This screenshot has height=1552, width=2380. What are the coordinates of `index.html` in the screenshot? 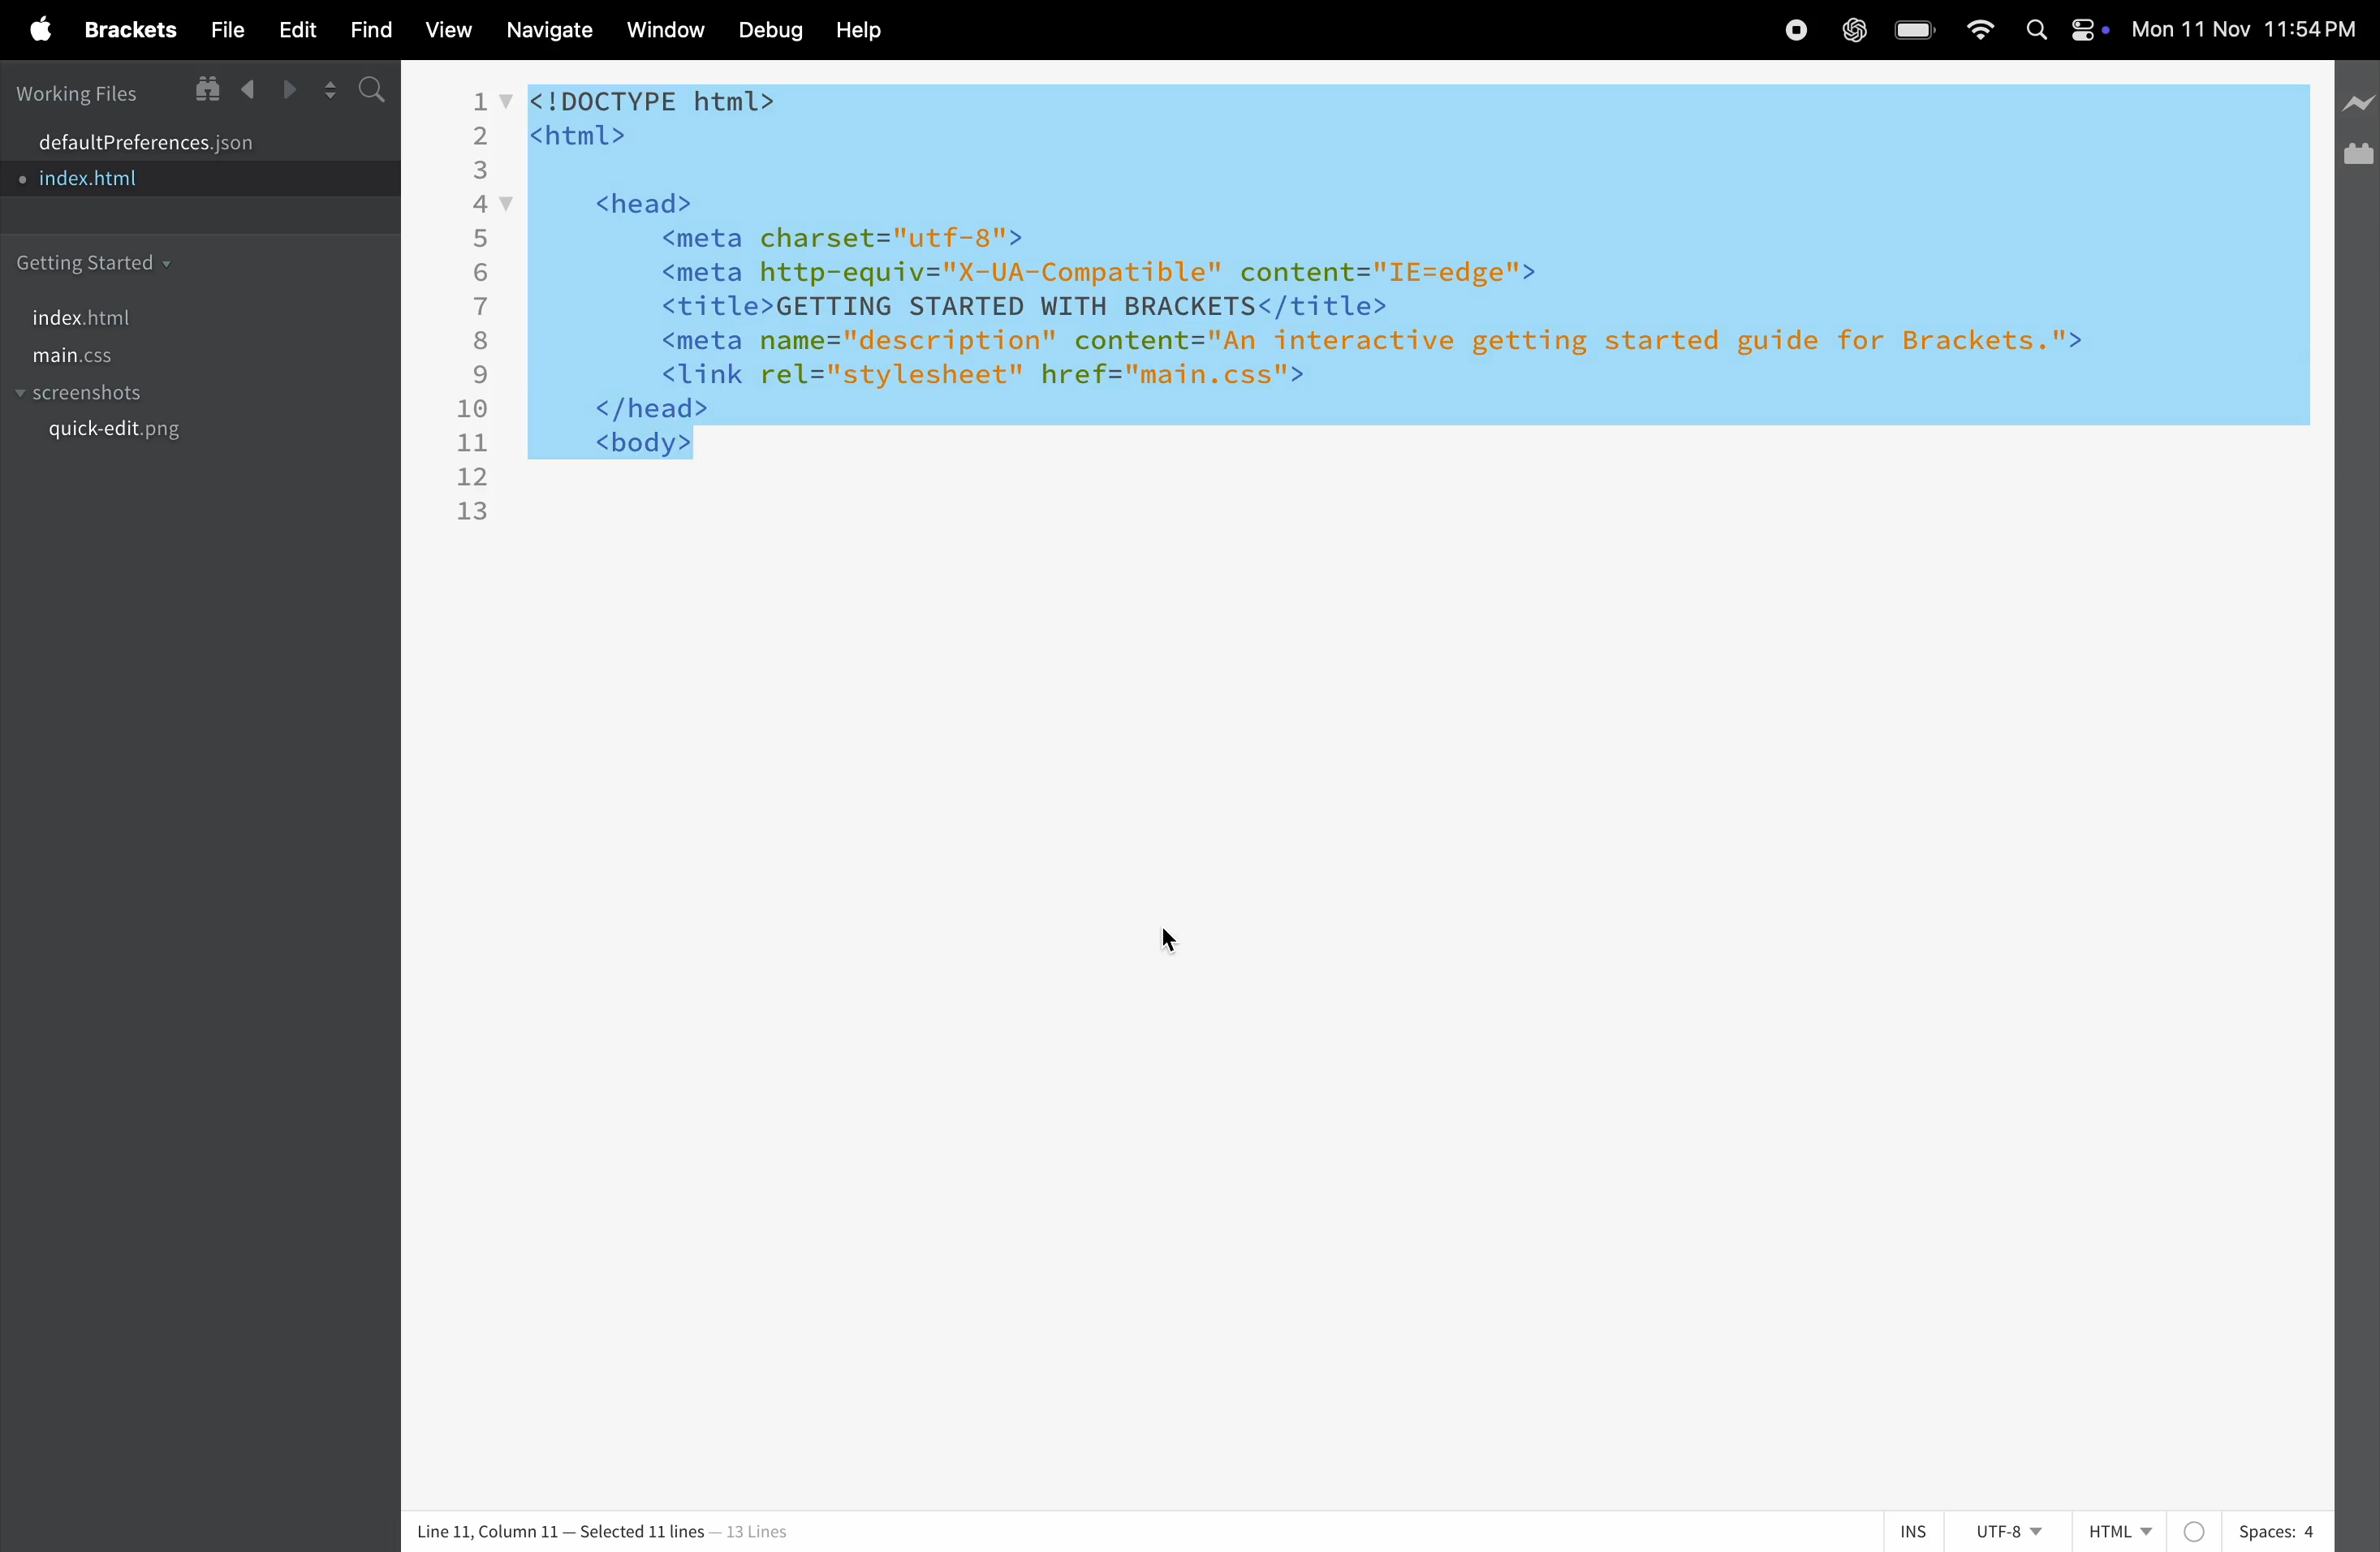 It's located at (170, 180).